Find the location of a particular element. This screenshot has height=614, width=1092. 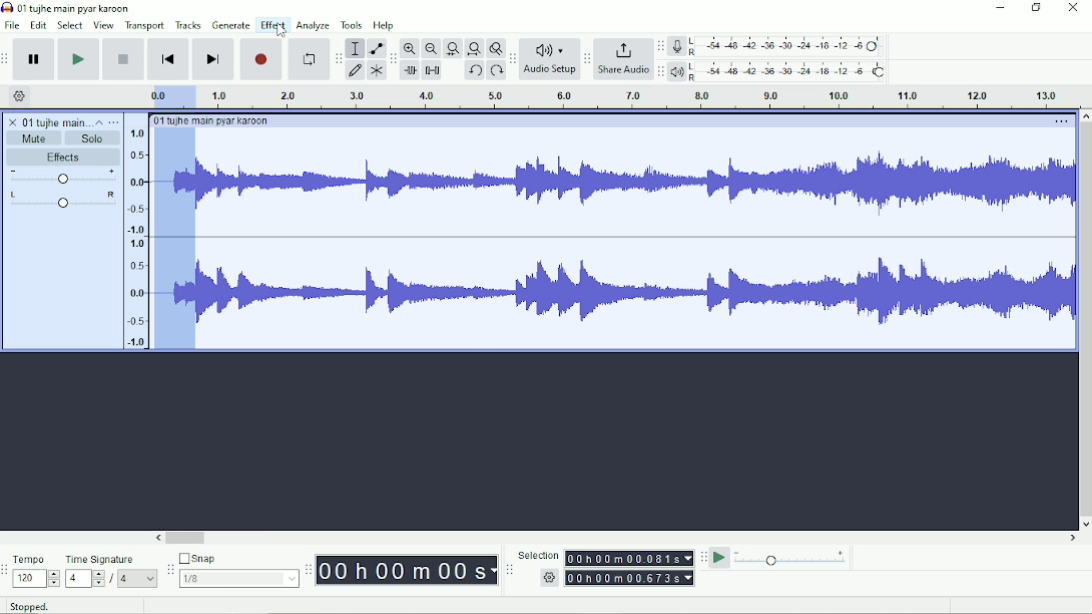

Select is located at coordinates (70, 25).